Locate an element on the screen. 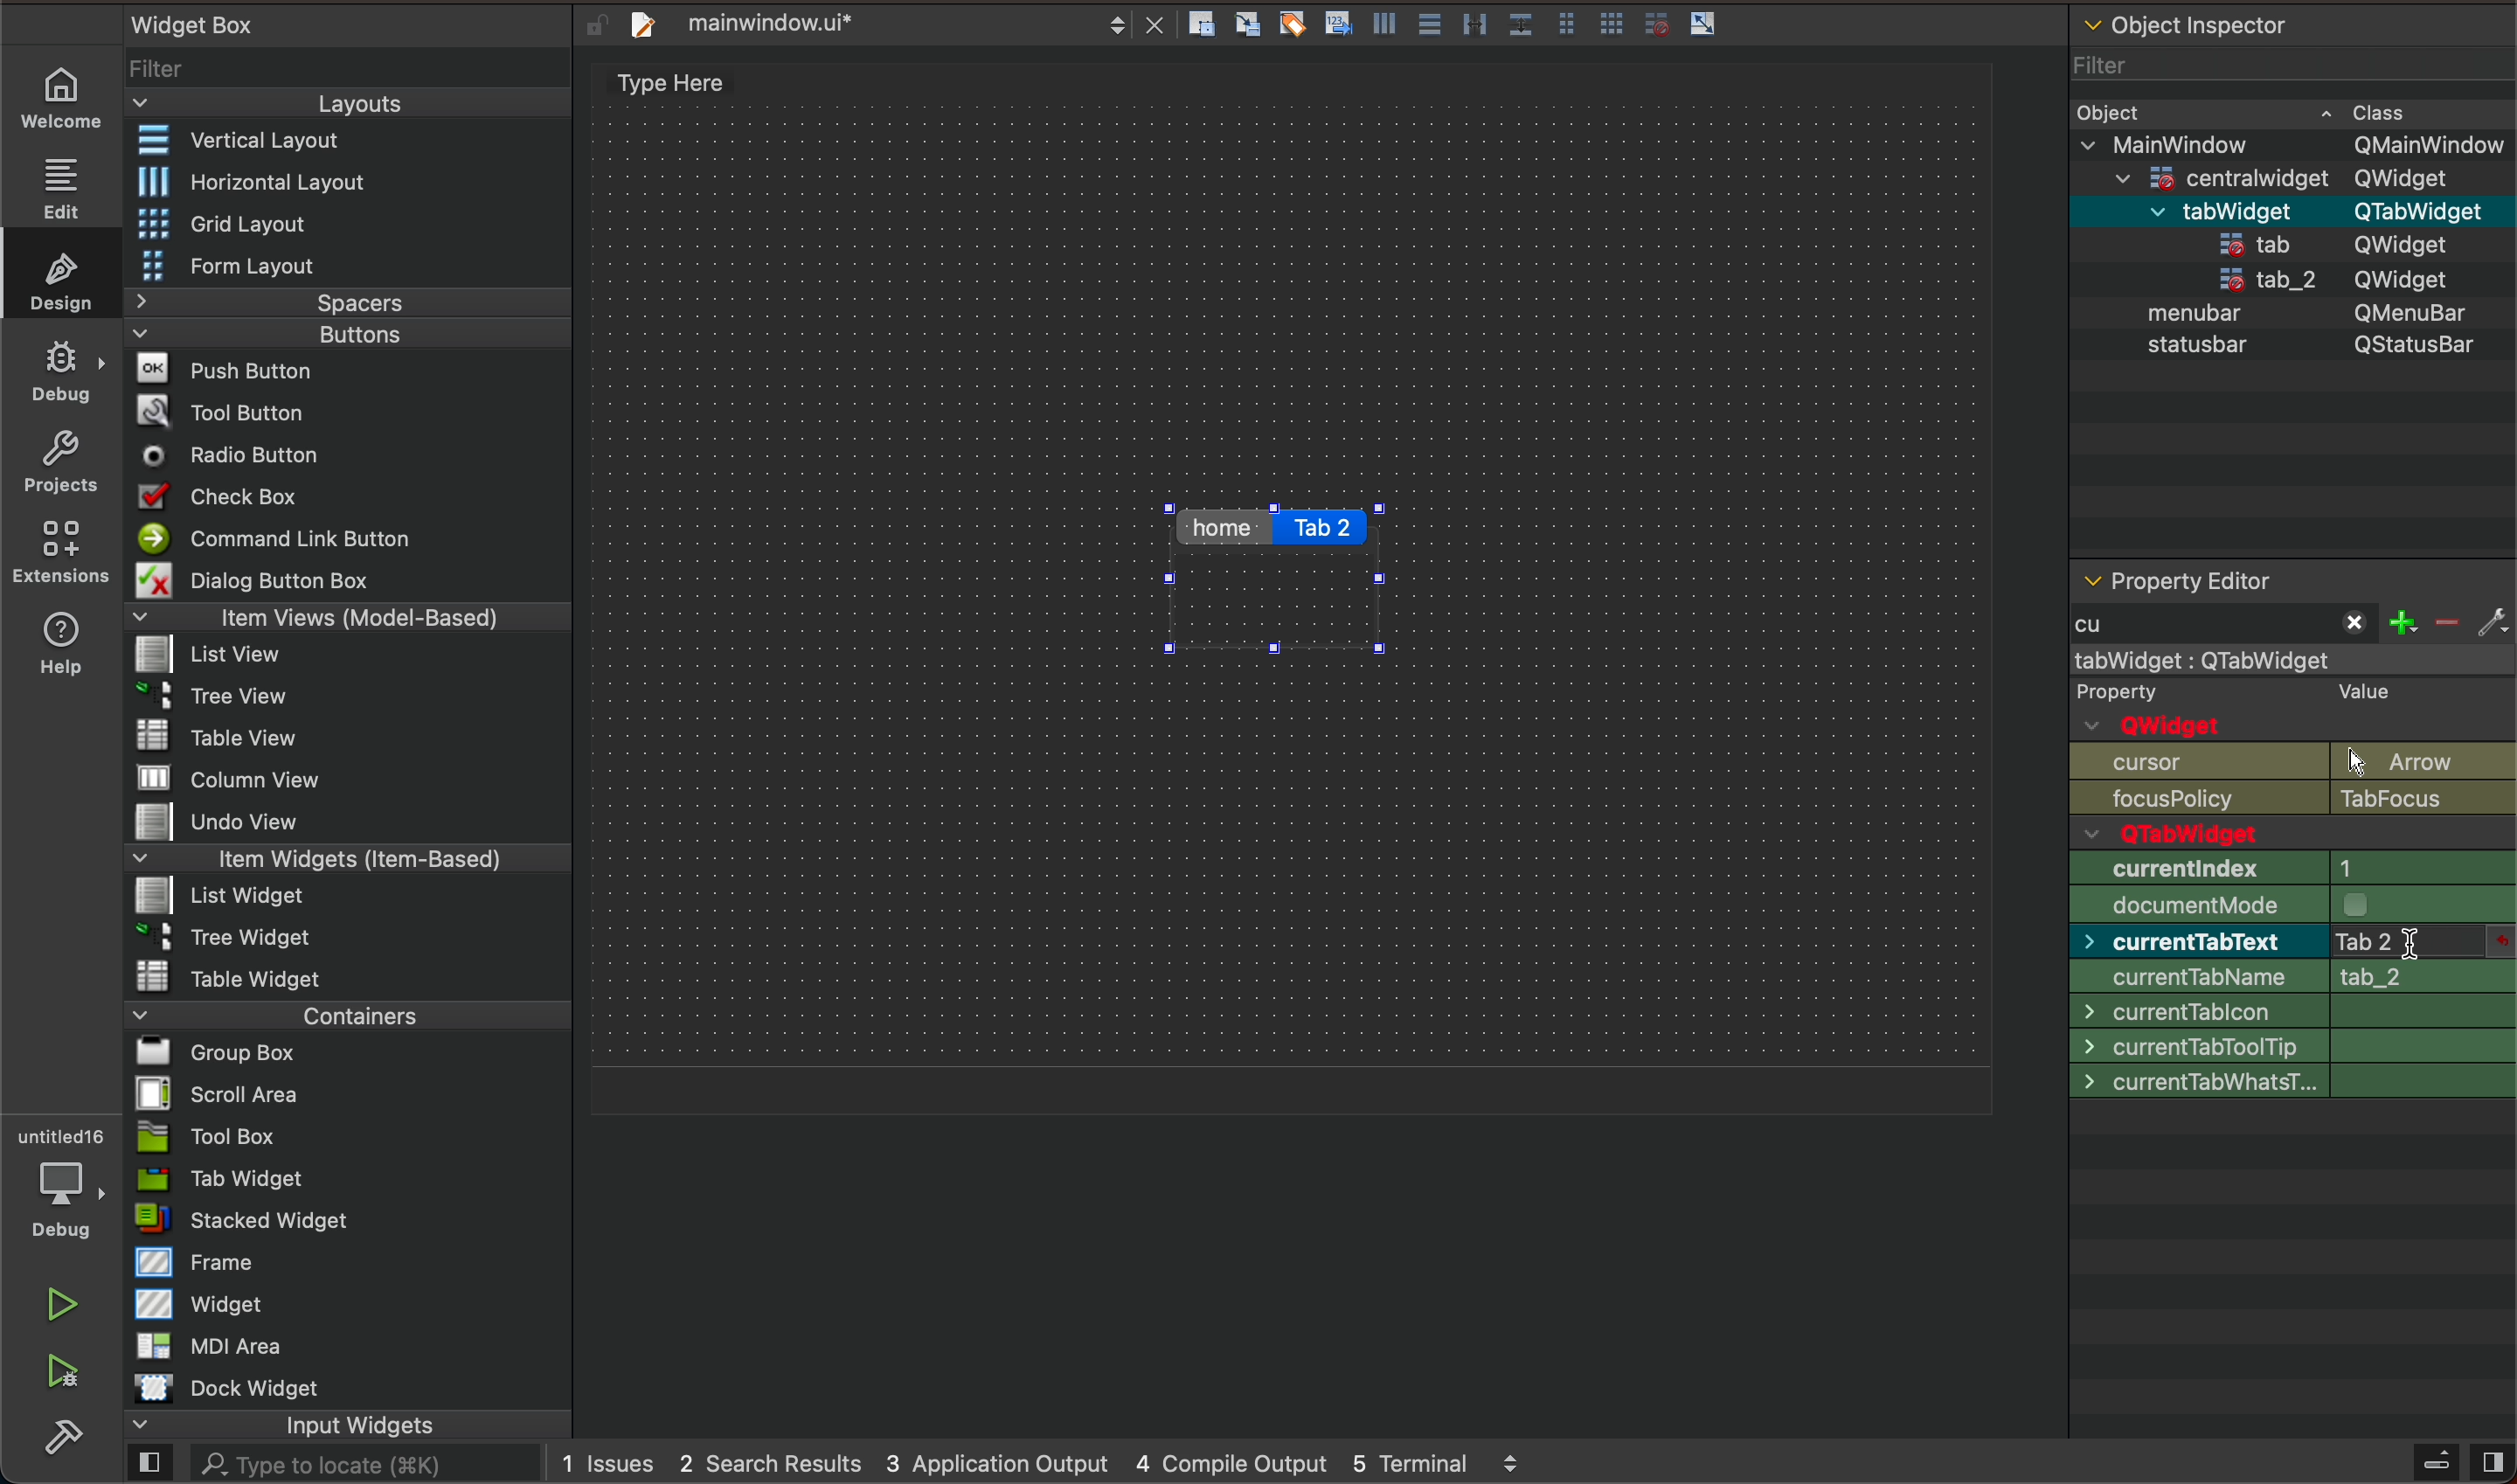 Image resolution: width=2517 pixels, height=1484 pixels. Tool Button is located at coordinates (221, 416).